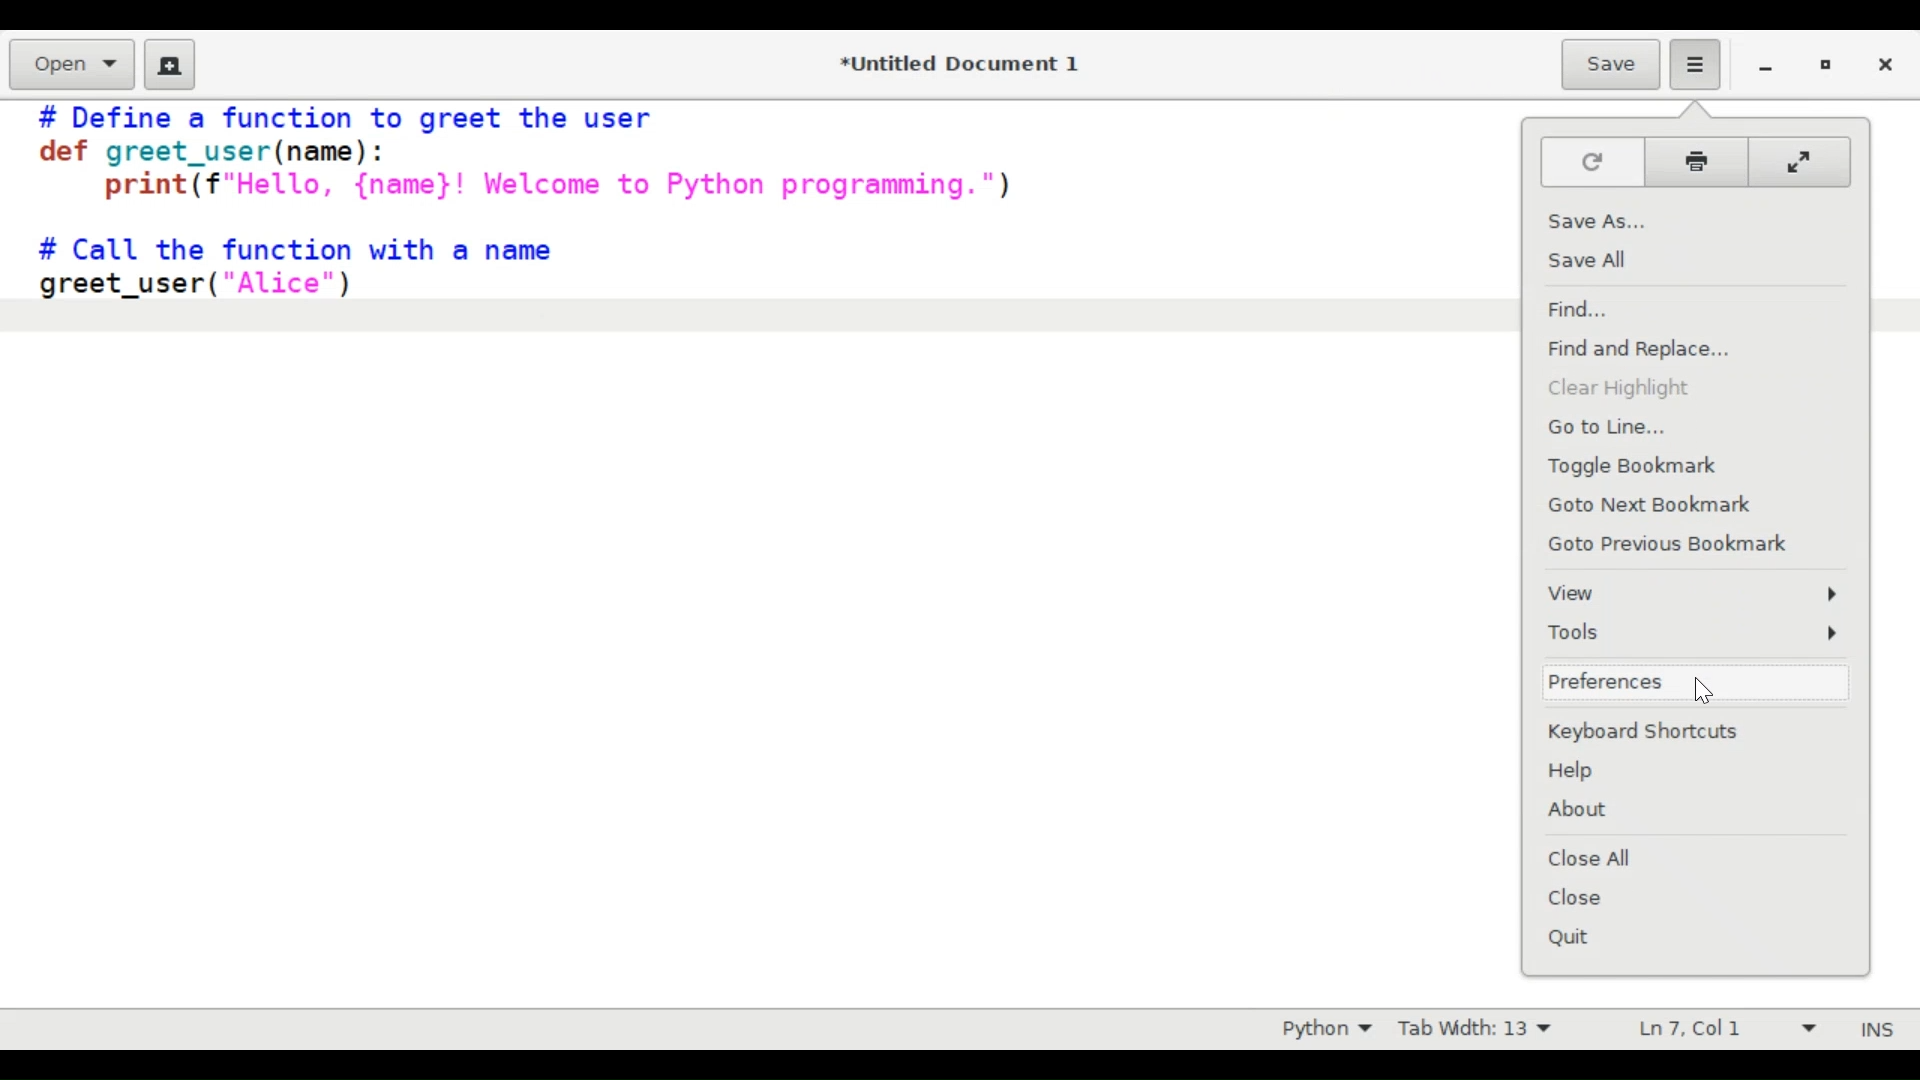  I want to click on Toggle Bookmark, so click(1681, 467).